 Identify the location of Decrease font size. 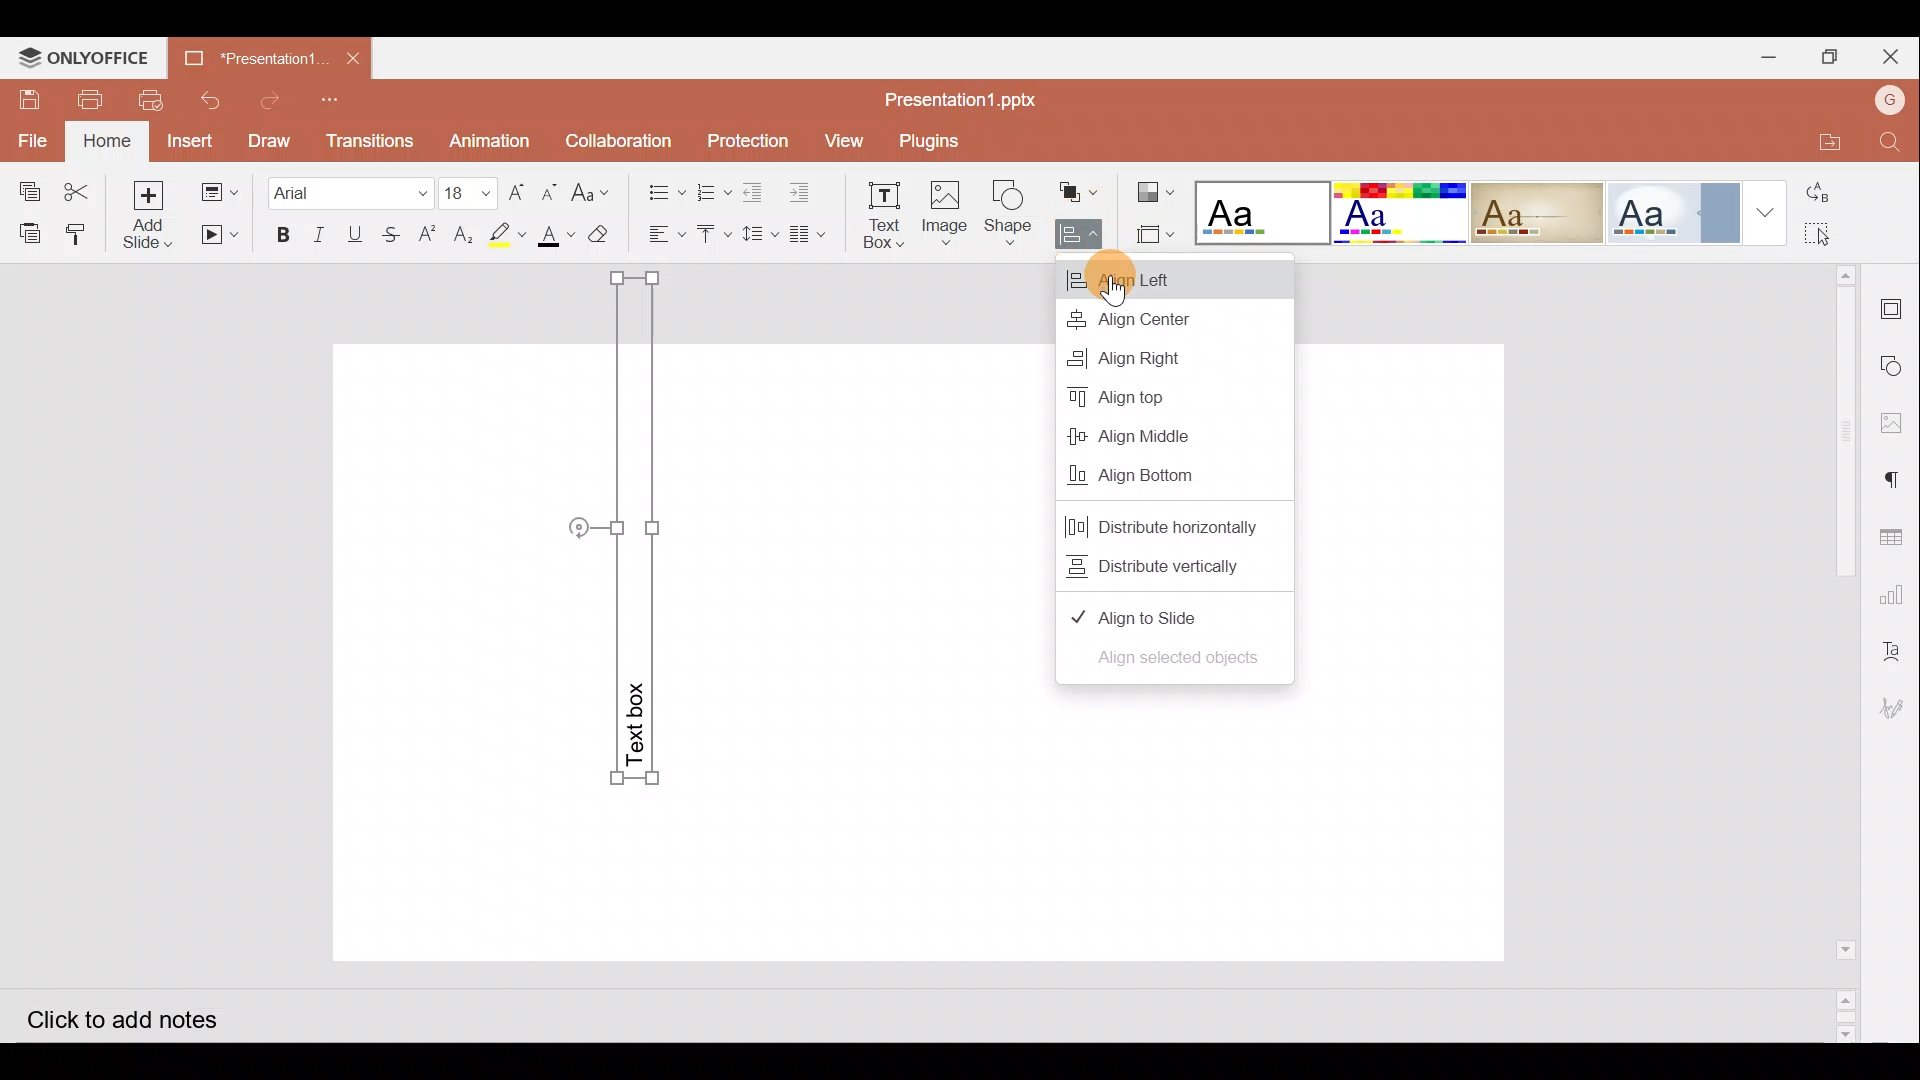
(548, 190).